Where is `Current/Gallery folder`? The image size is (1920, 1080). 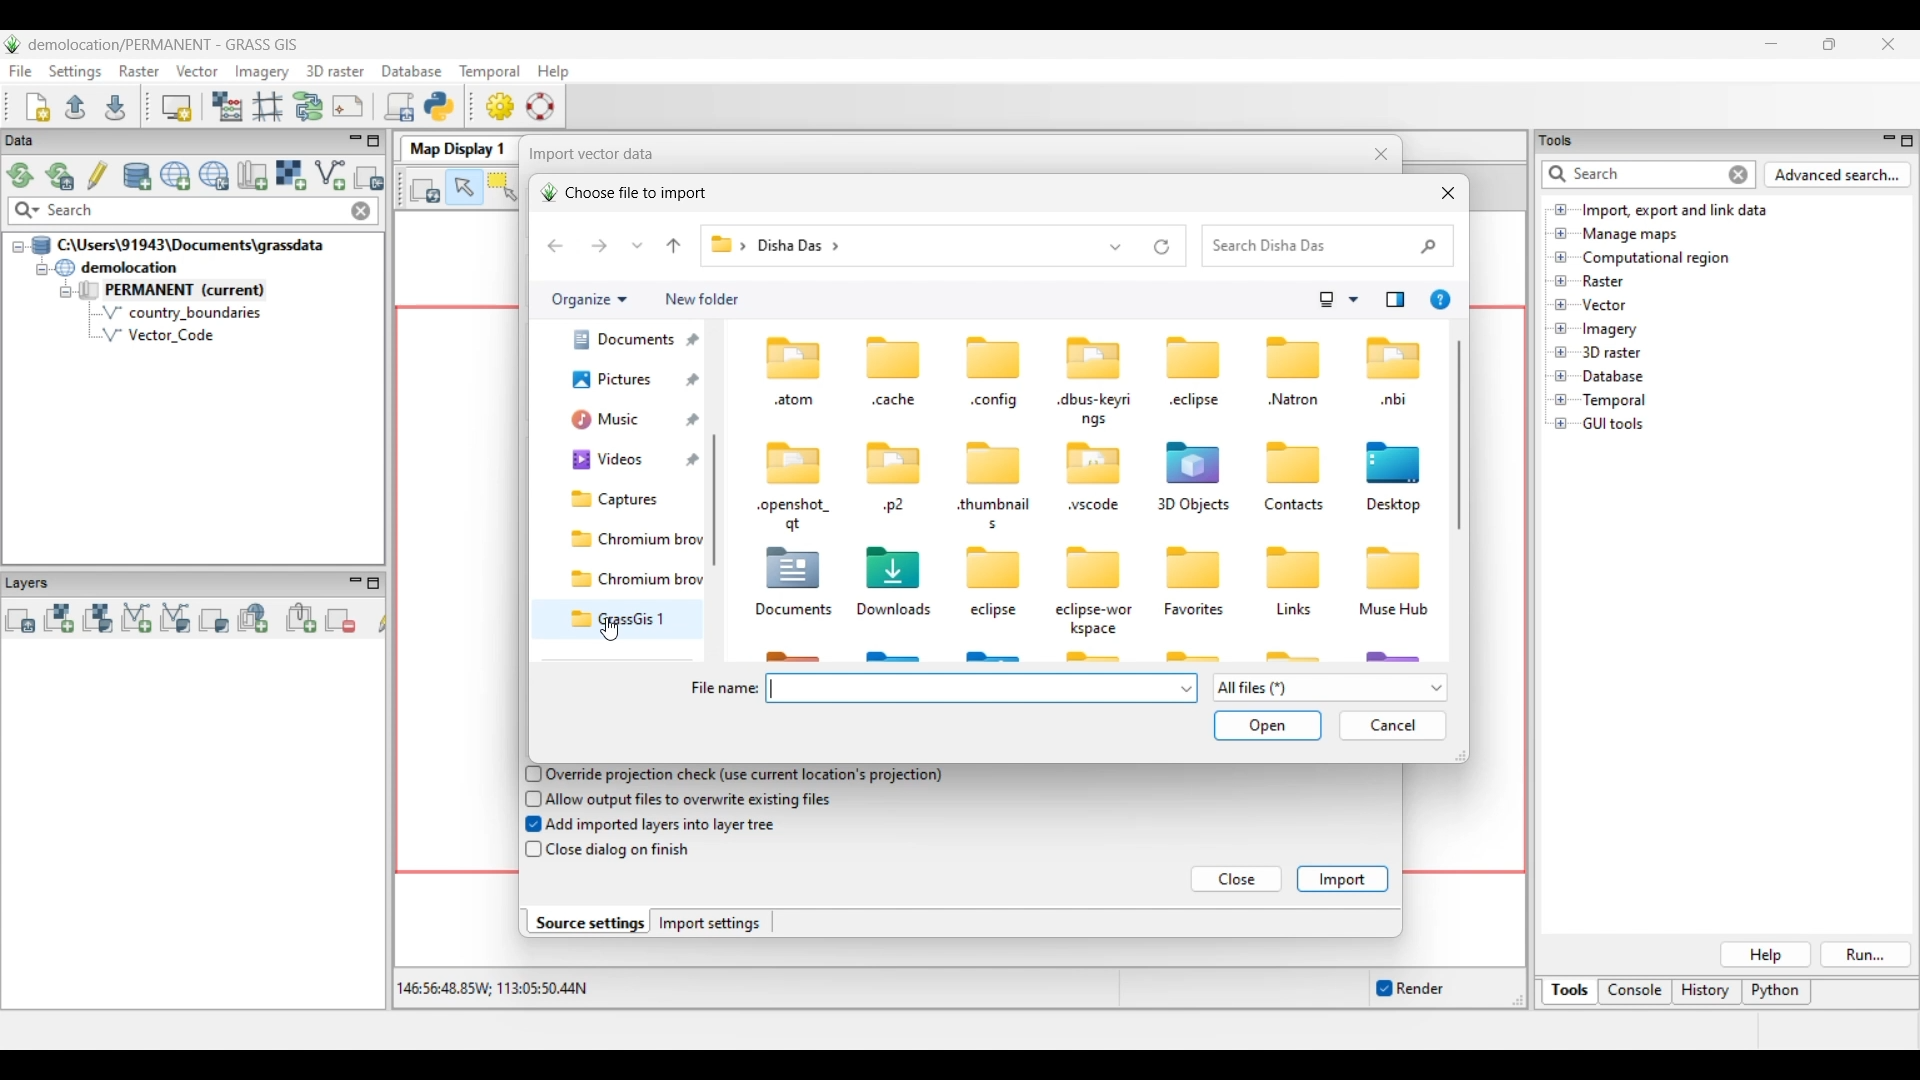
Current/Gallery folder is located at coordinates (618, 387).